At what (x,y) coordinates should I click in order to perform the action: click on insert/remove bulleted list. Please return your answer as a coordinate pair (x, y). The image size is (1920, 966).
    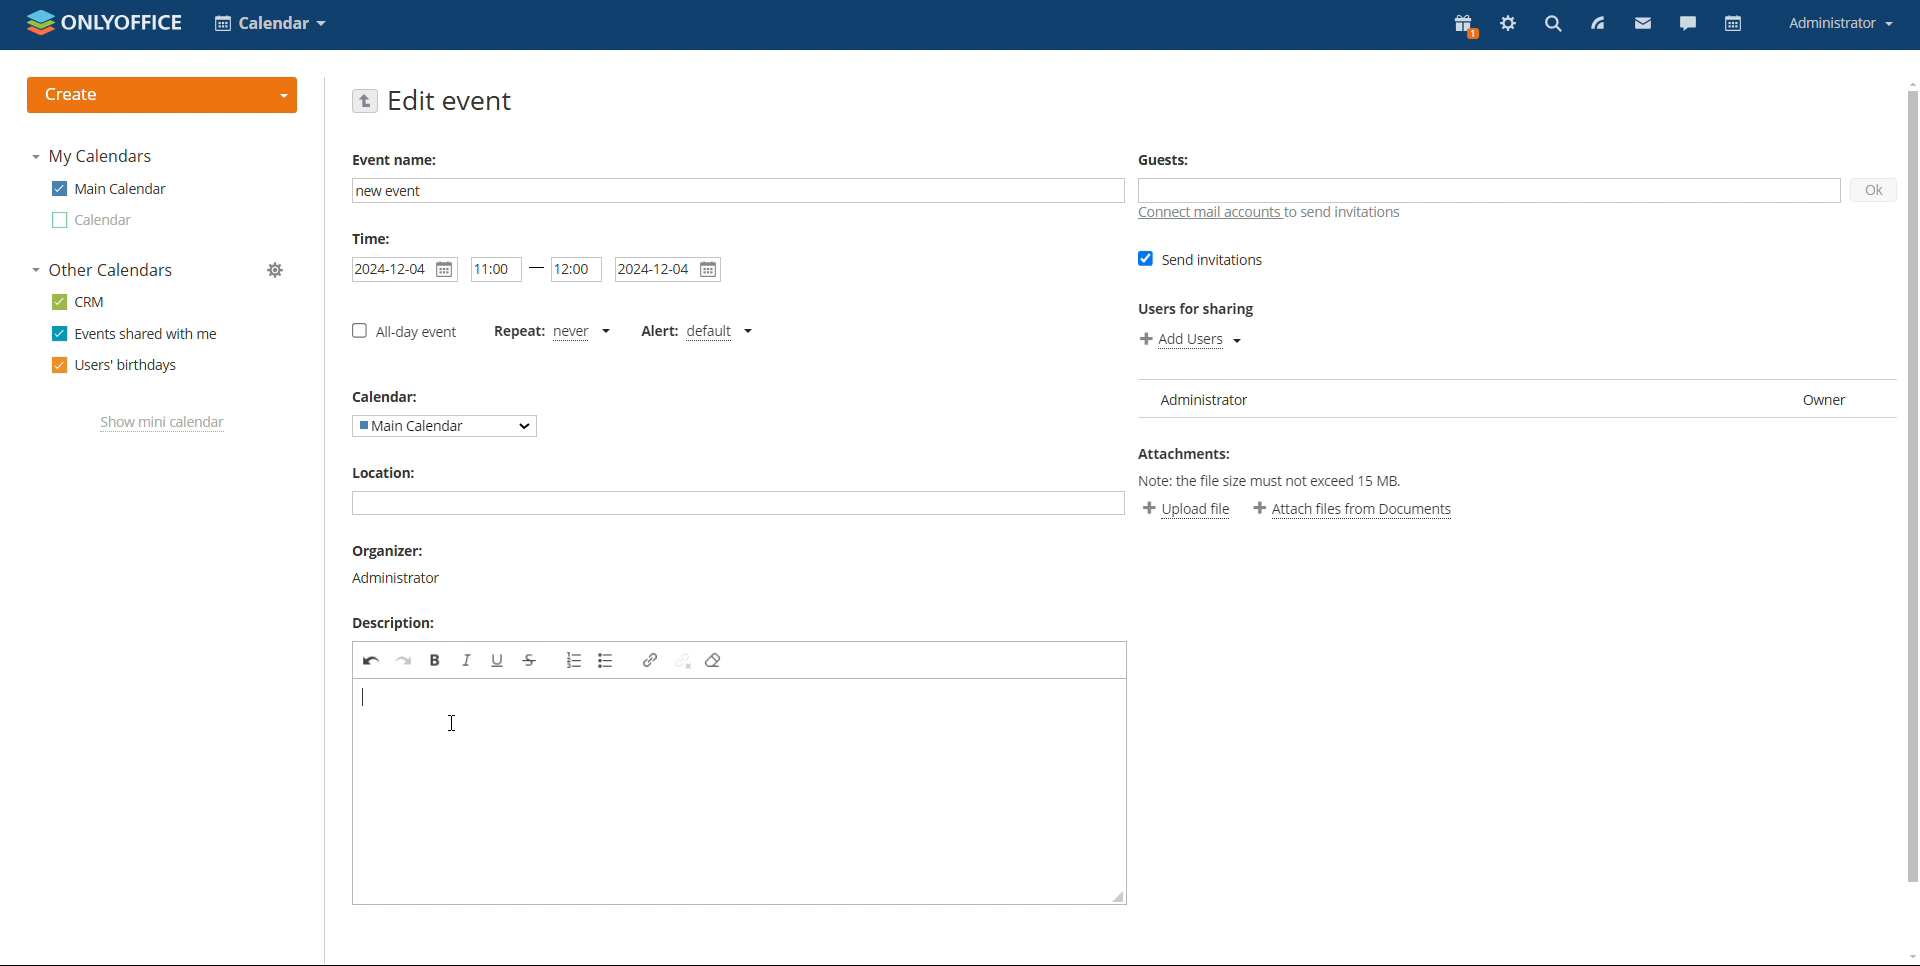
    Looking at the image, I should click on (607, 660).